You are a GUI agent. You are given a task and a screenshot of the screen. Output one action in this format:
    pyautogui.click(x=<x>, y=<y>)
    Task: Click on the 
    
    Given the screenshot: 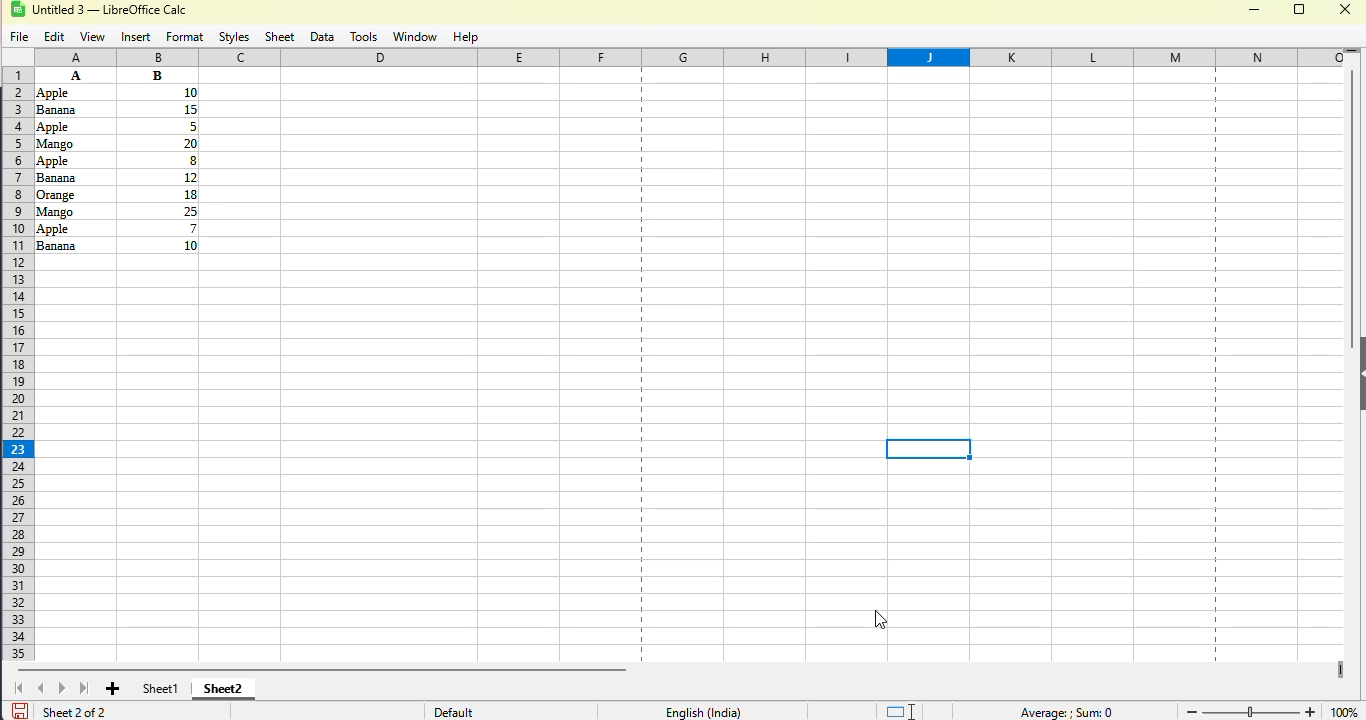 What is the action you would take?
    pyautogui.click(x=158, y=126)
    